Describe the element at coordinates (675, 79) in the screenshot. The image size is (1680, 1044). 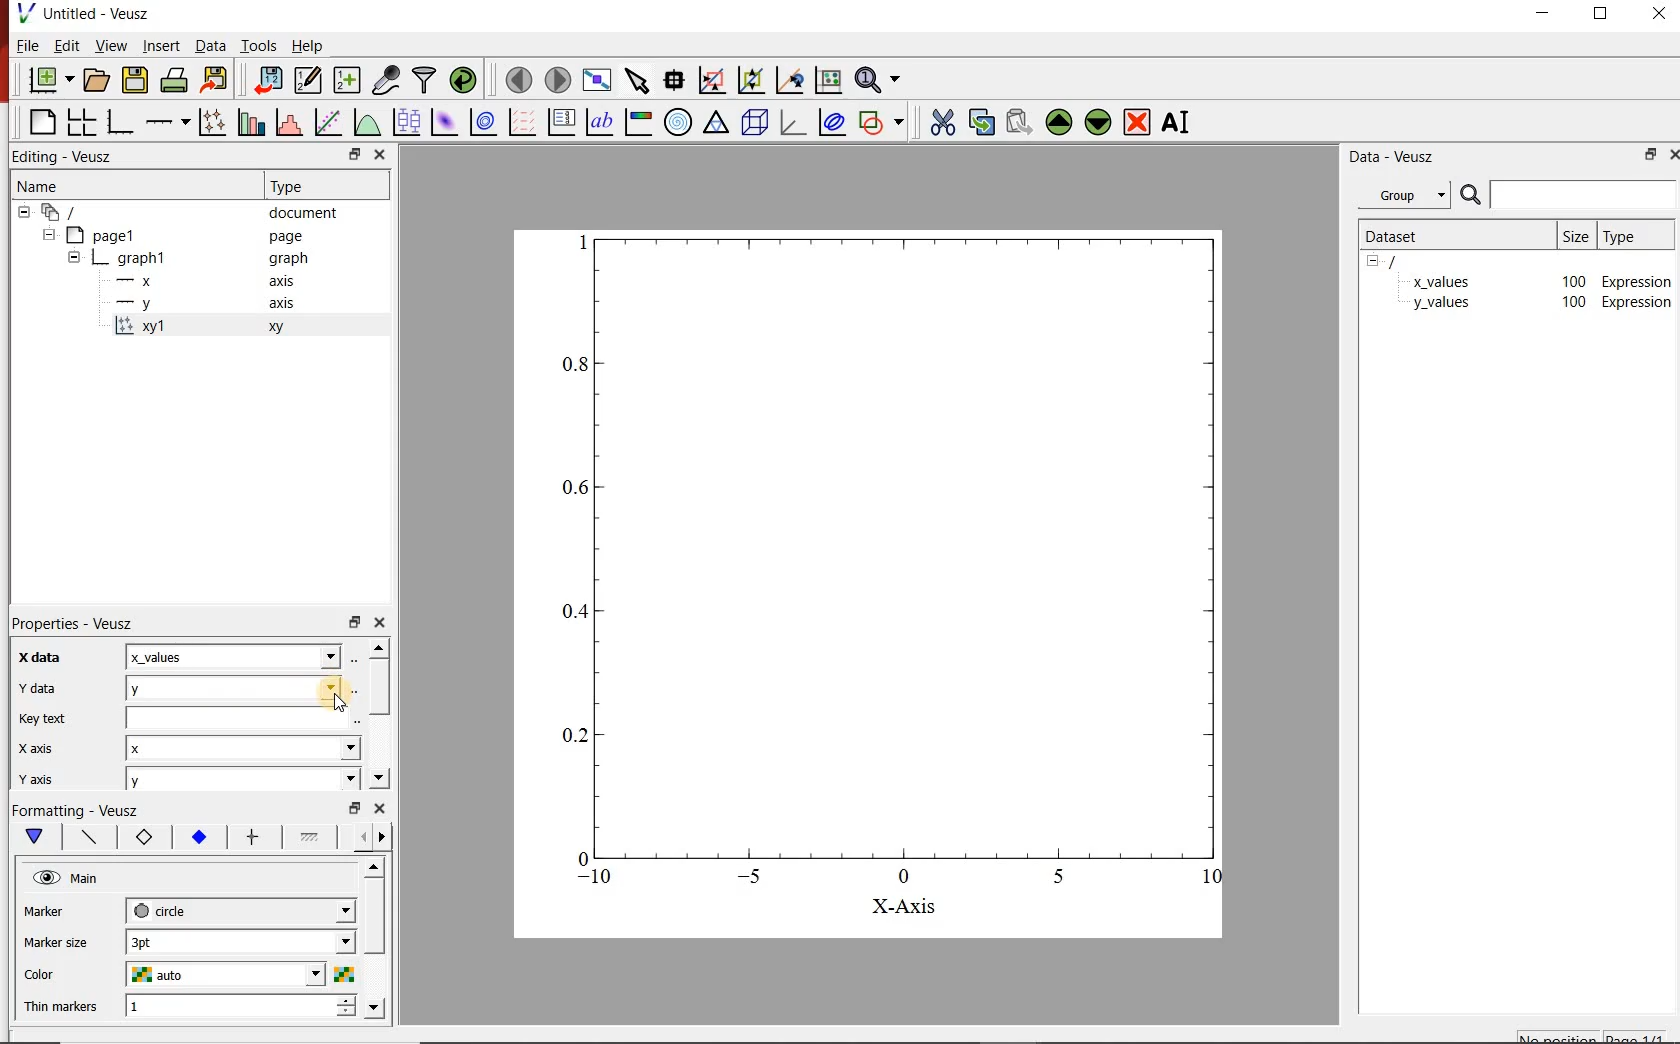
I see `read data points on the graph` at that location.